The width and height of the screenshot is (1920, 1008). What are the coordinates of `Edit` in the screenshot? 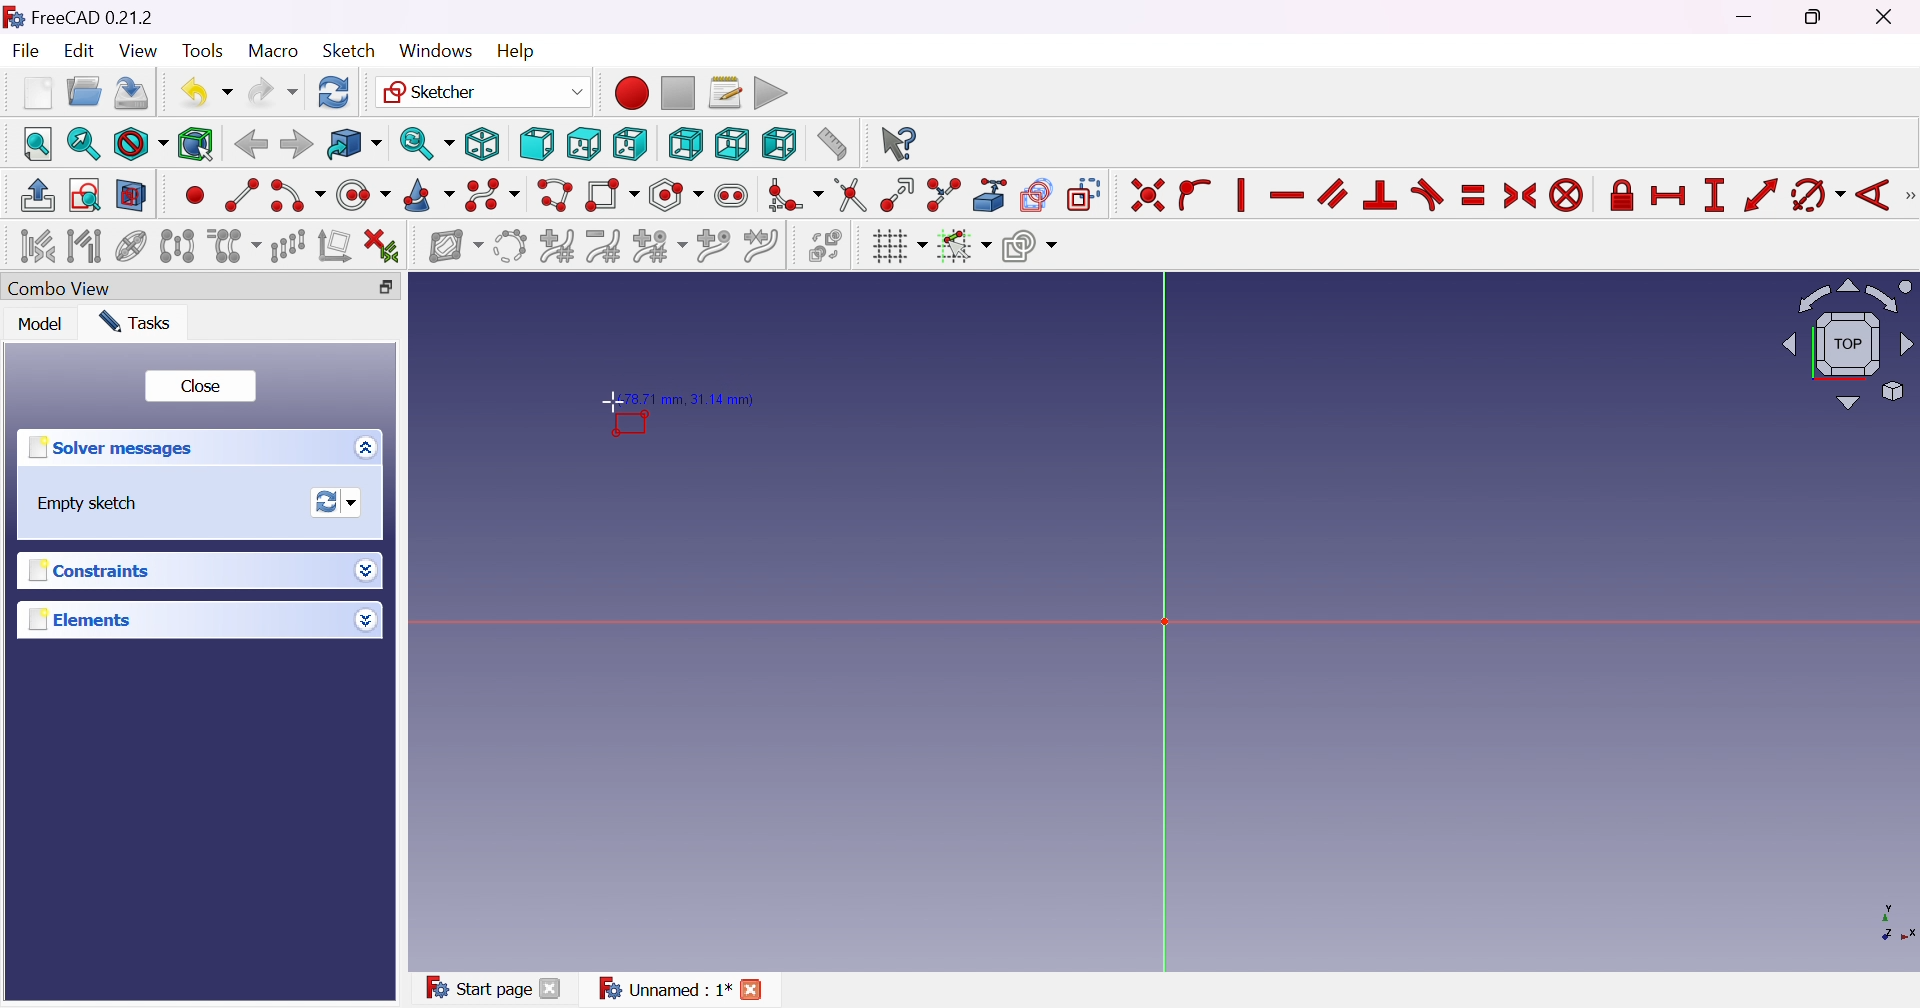 It's located at (81, 52).